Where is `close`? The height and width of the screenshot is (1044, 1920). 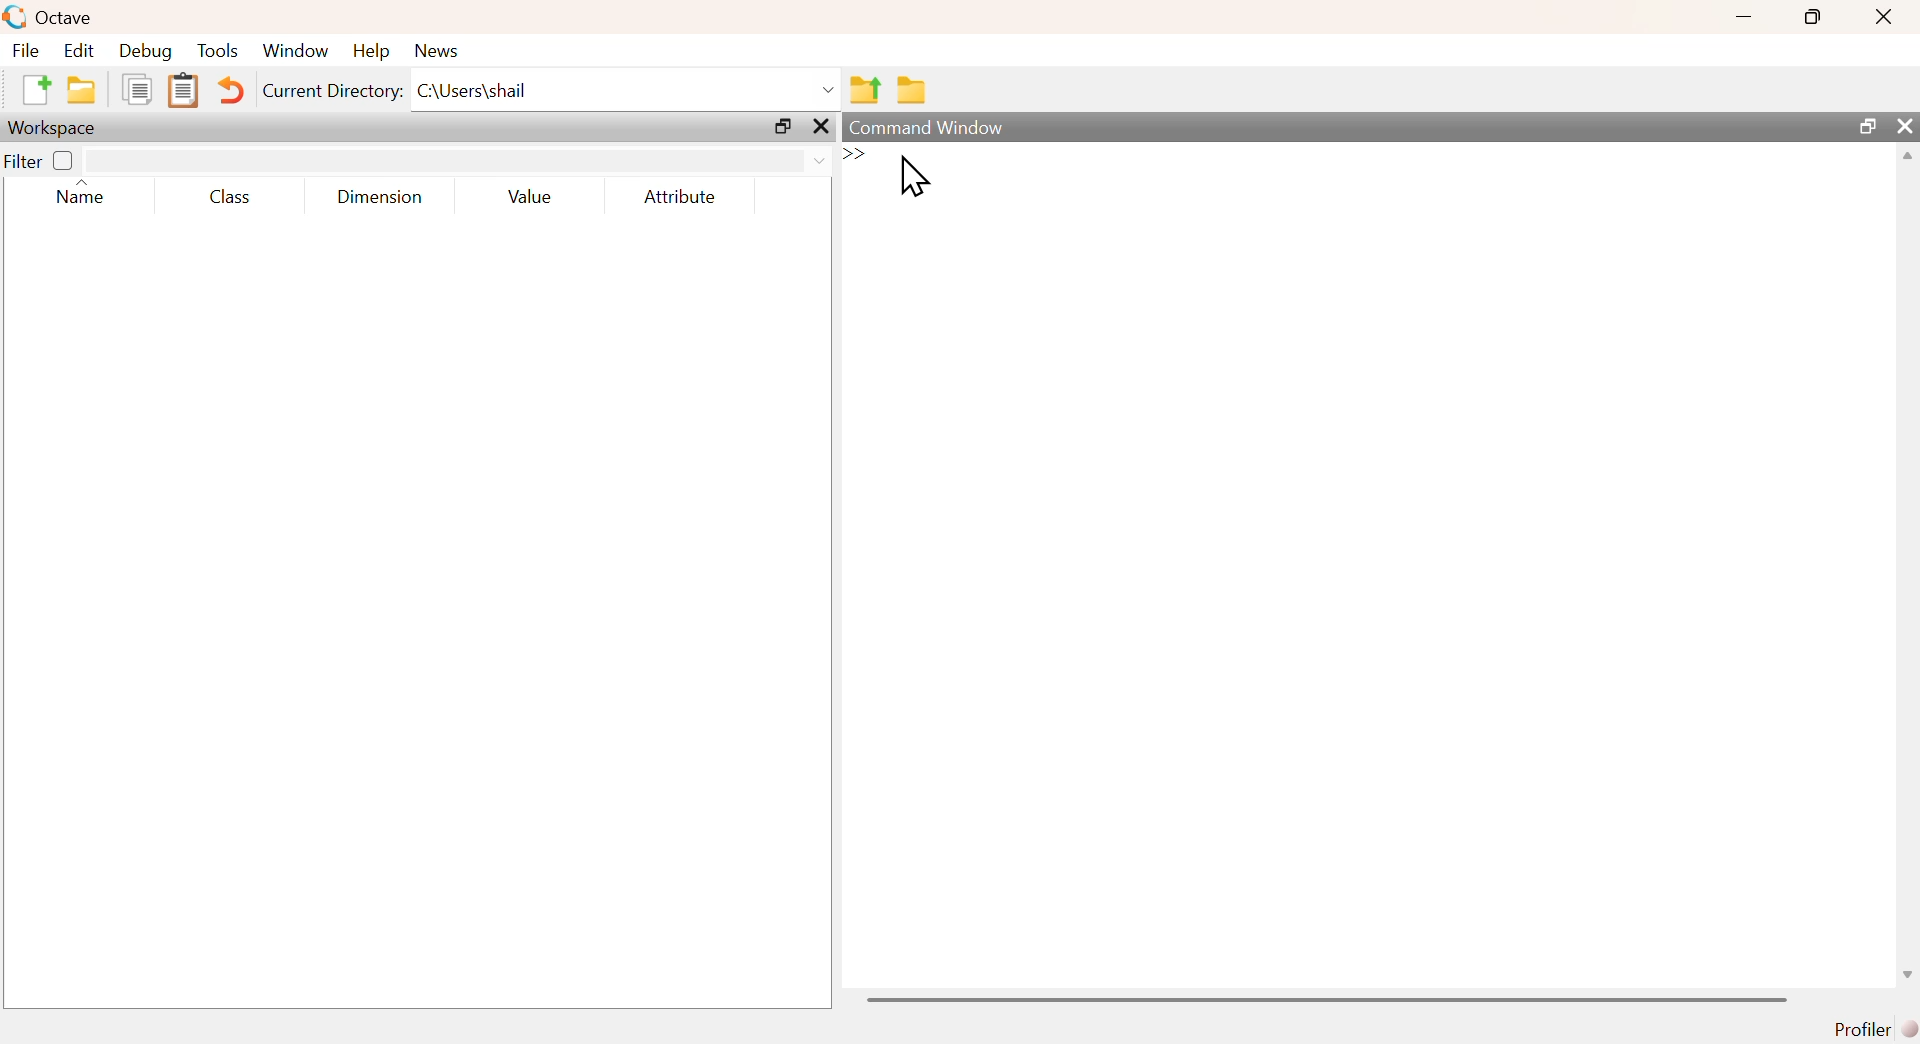 close is located at coordinates (824, 127).